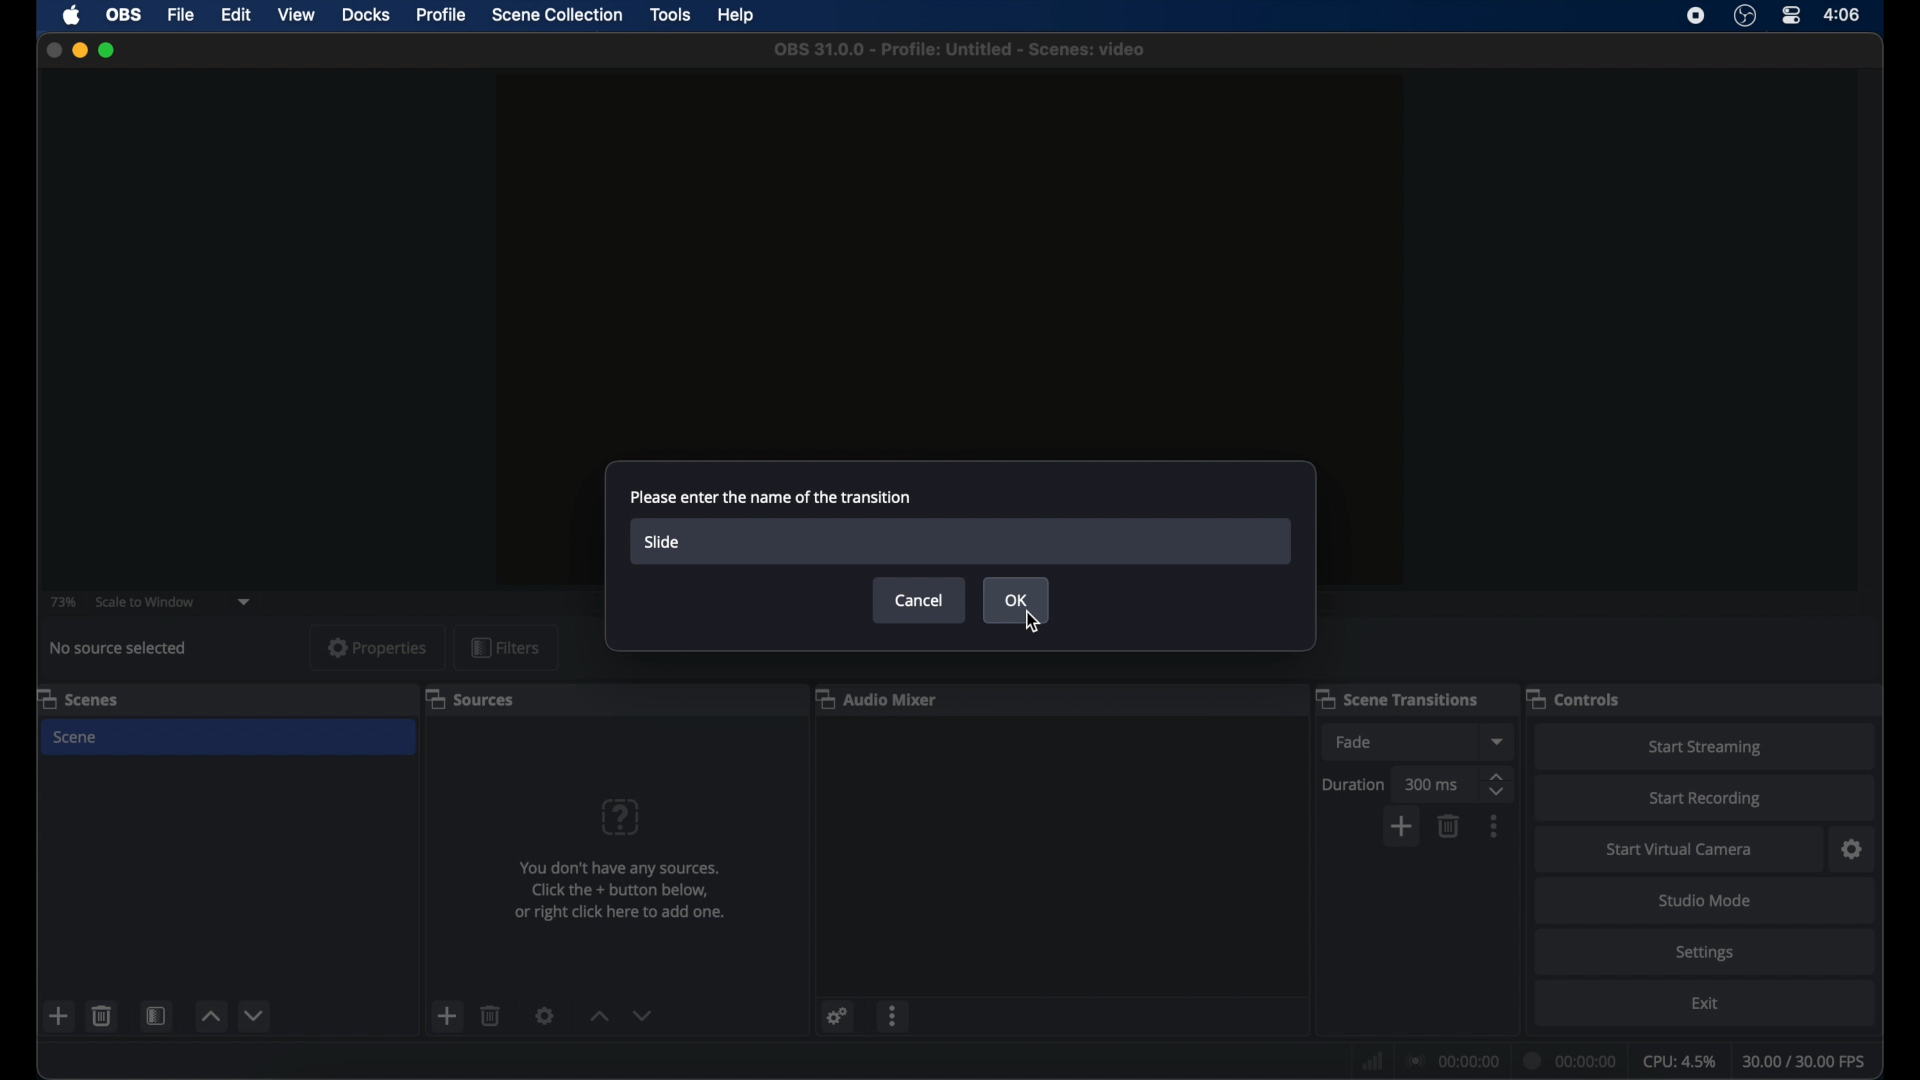 The width and height of the screenshot is (1920, 1080). Describe the element at coordinates (1853, 850) in the screenshot. I see `settings` at that location.